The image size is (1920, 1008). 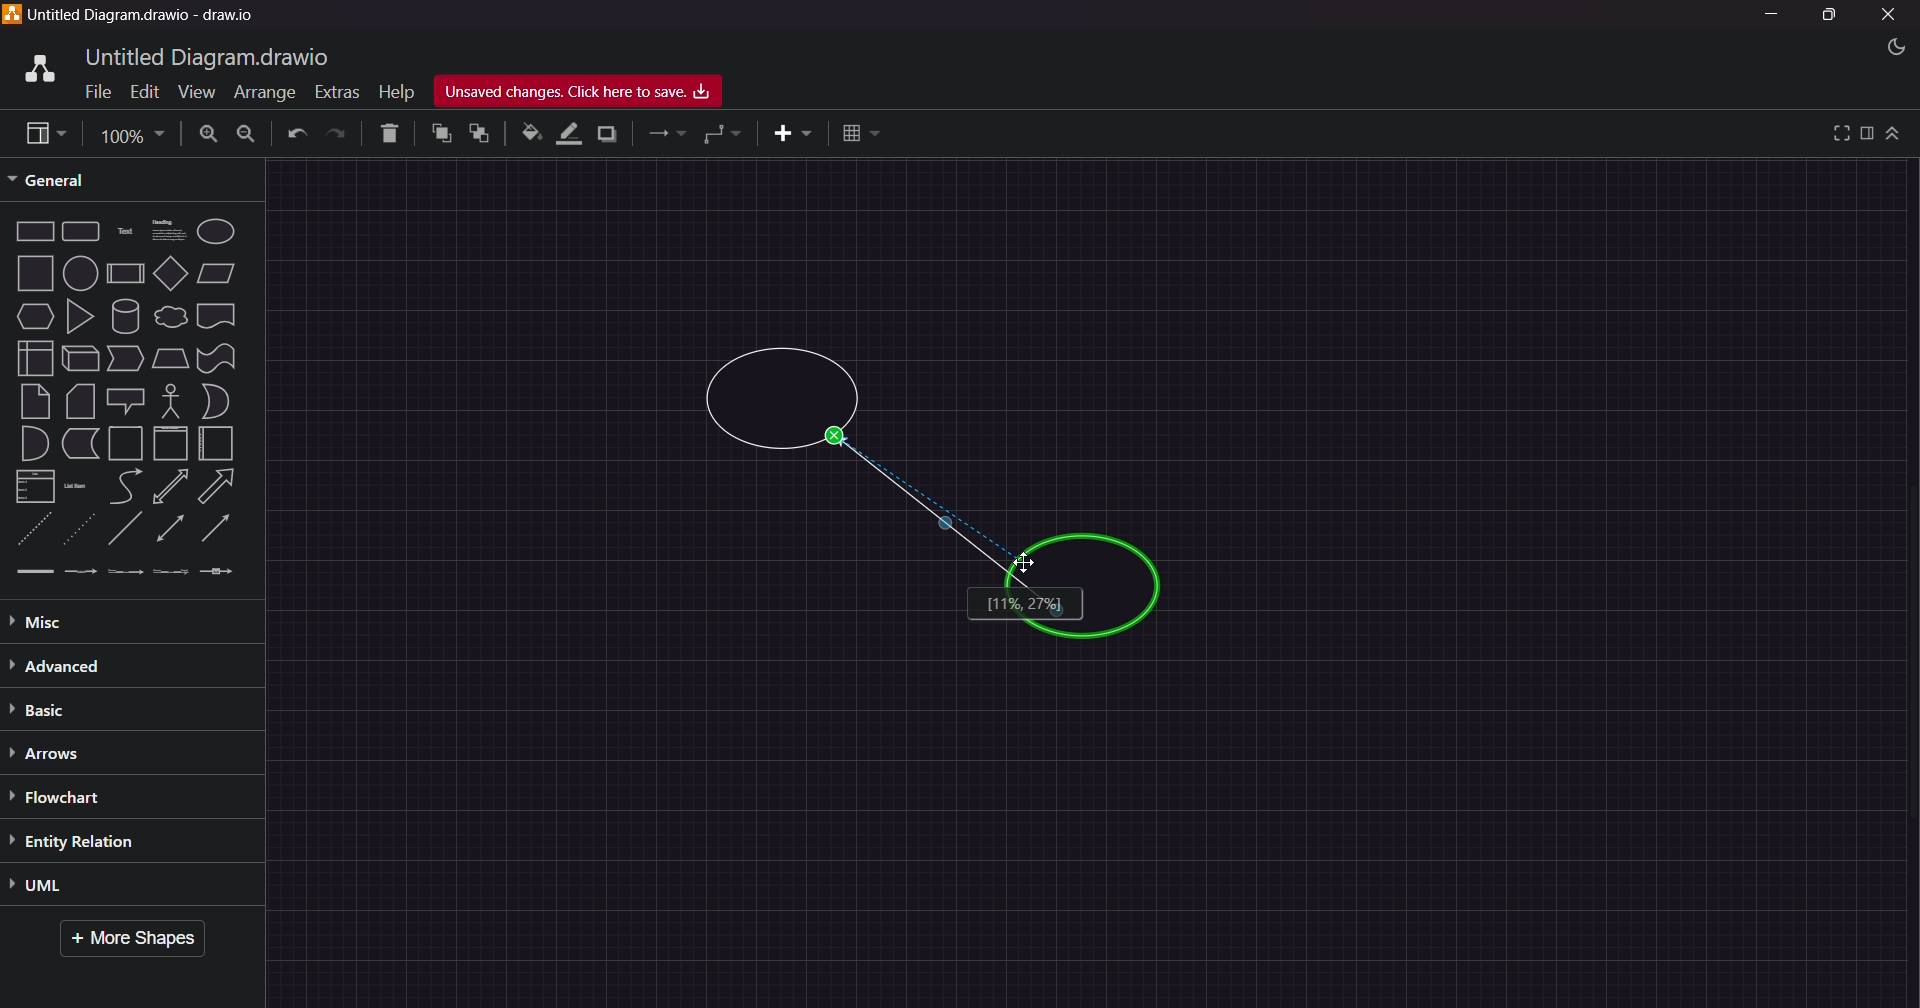 What do you see at coordinates (260, 94) in the screenshot?
I see `Arrange` at bounding box center [260, 94].